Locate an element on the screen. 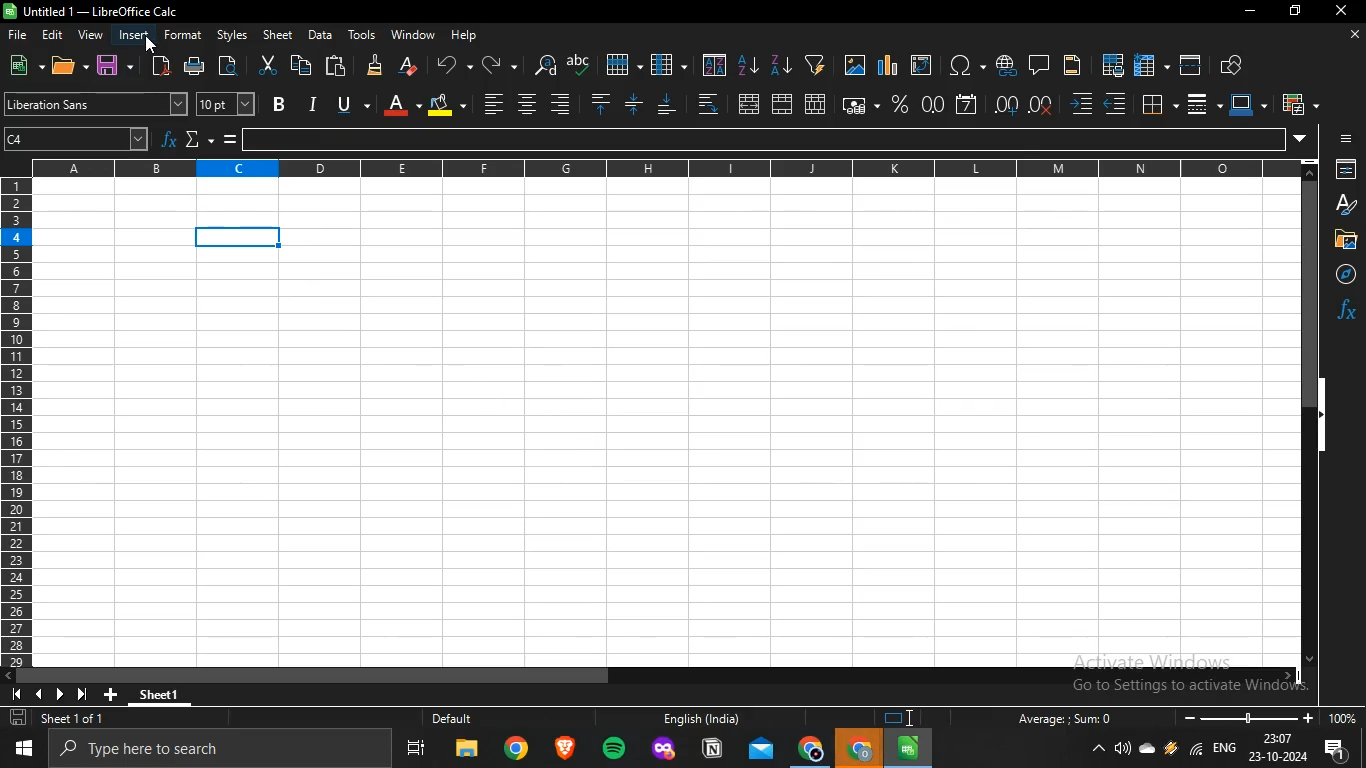  underline is located at coordinates (344, 102).